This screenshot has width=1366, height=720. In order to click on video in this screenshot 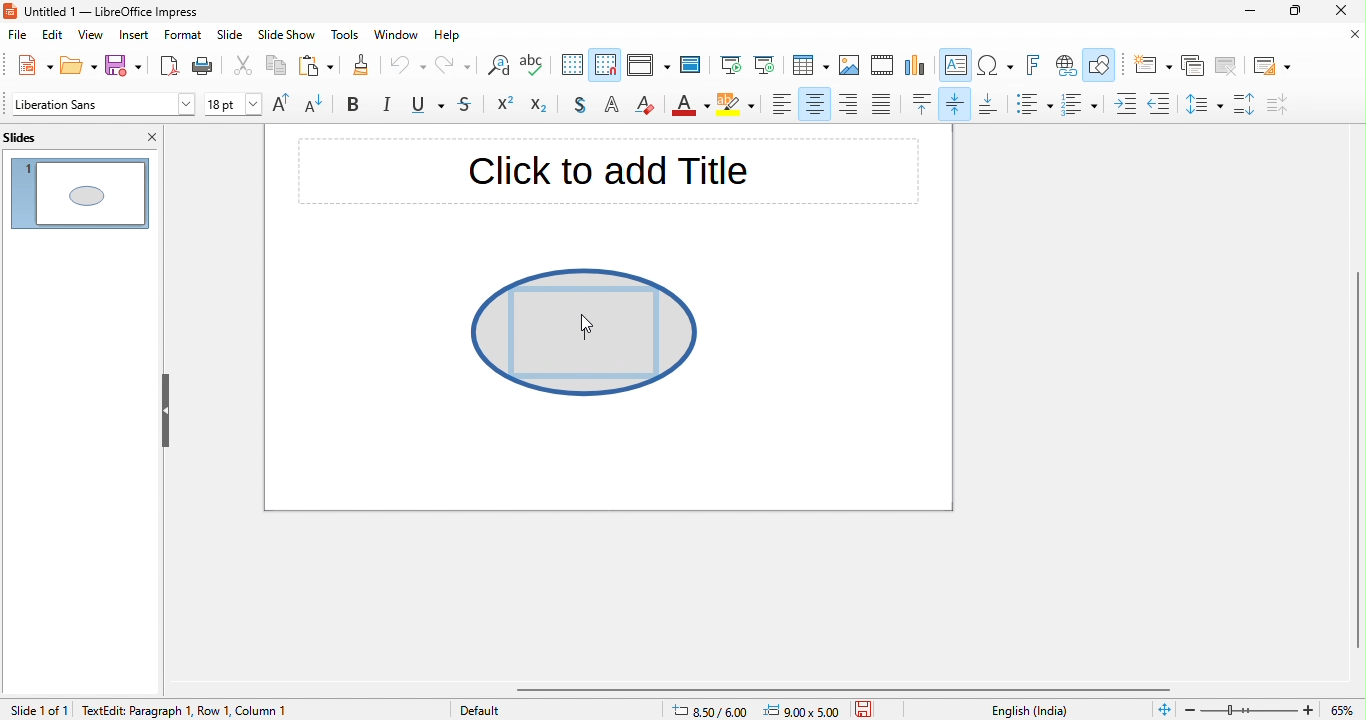, I will do `click(883, 67)`.